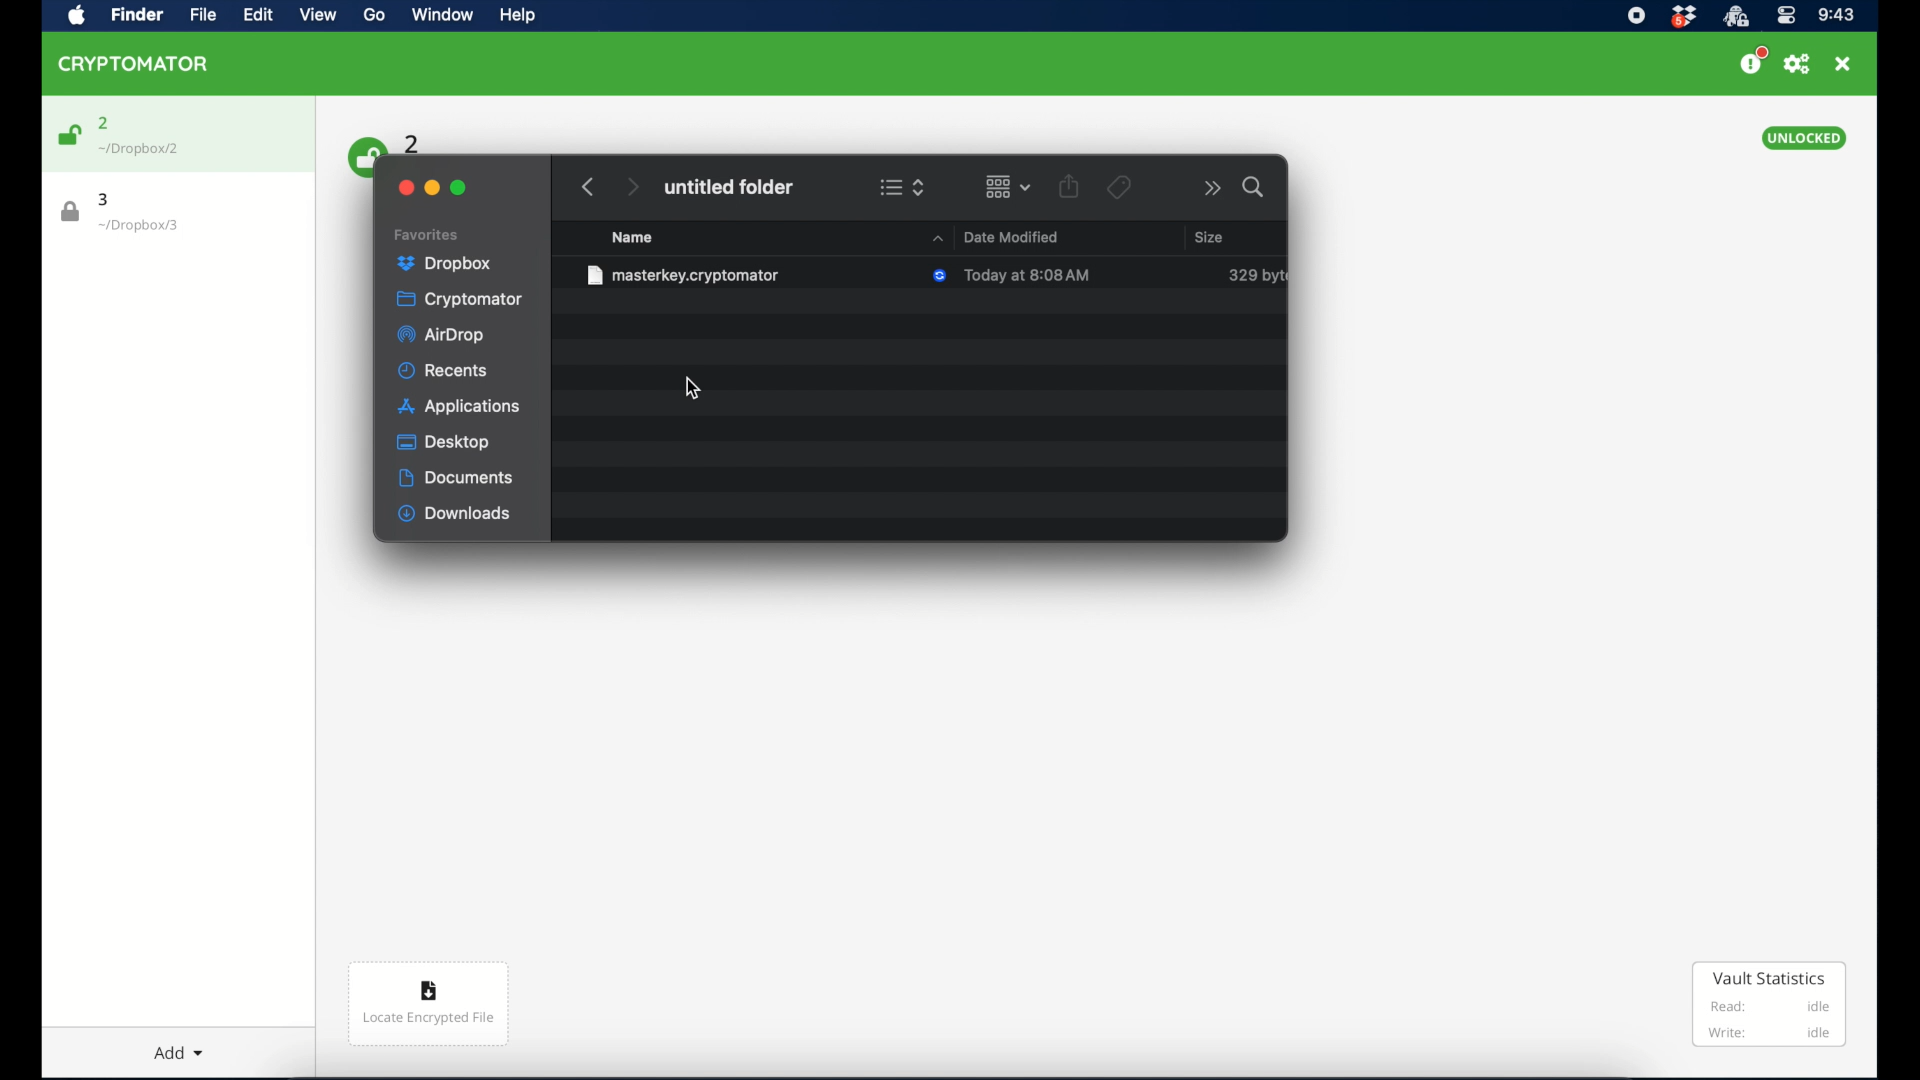  What do you see at coordinates (71, 212) in the screenshot?
I see `lock icon` at bounding box center [71, 212].